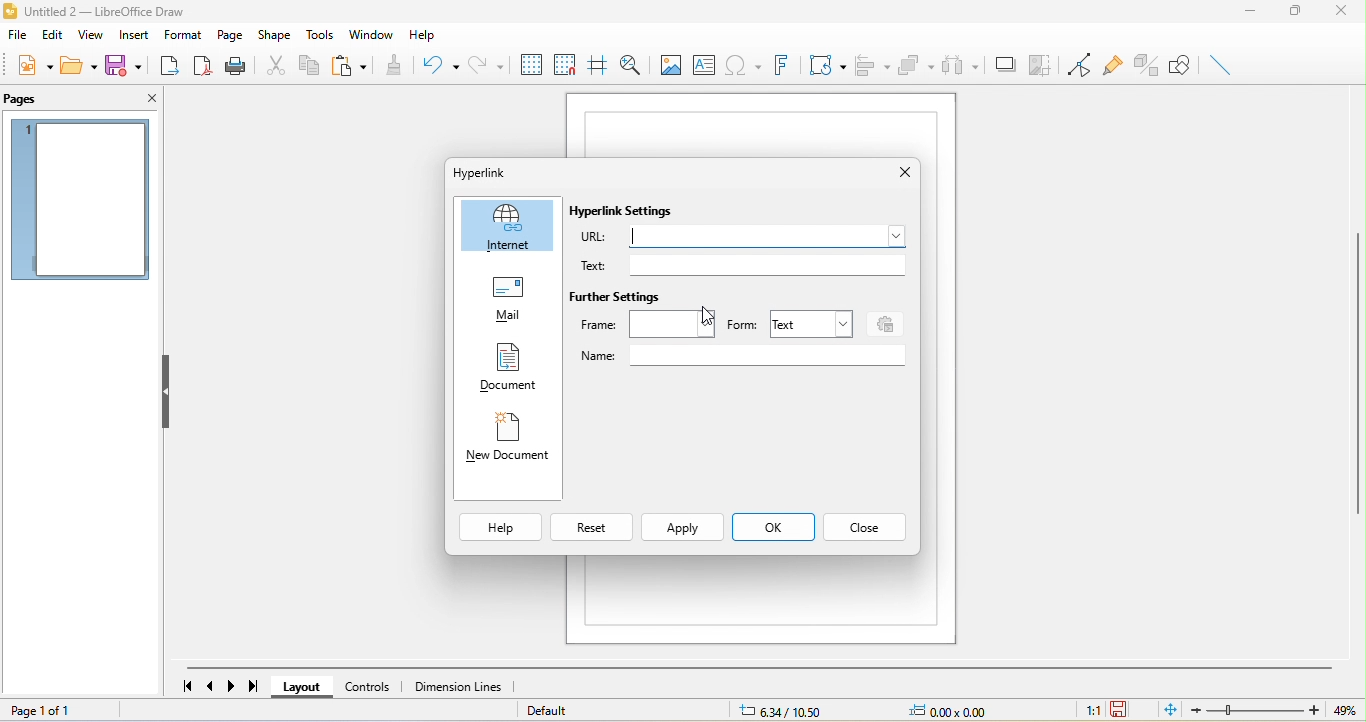  Describe the element at coordinates (1171, 709) in the screenshot. I see `fit page to current window` at that location.